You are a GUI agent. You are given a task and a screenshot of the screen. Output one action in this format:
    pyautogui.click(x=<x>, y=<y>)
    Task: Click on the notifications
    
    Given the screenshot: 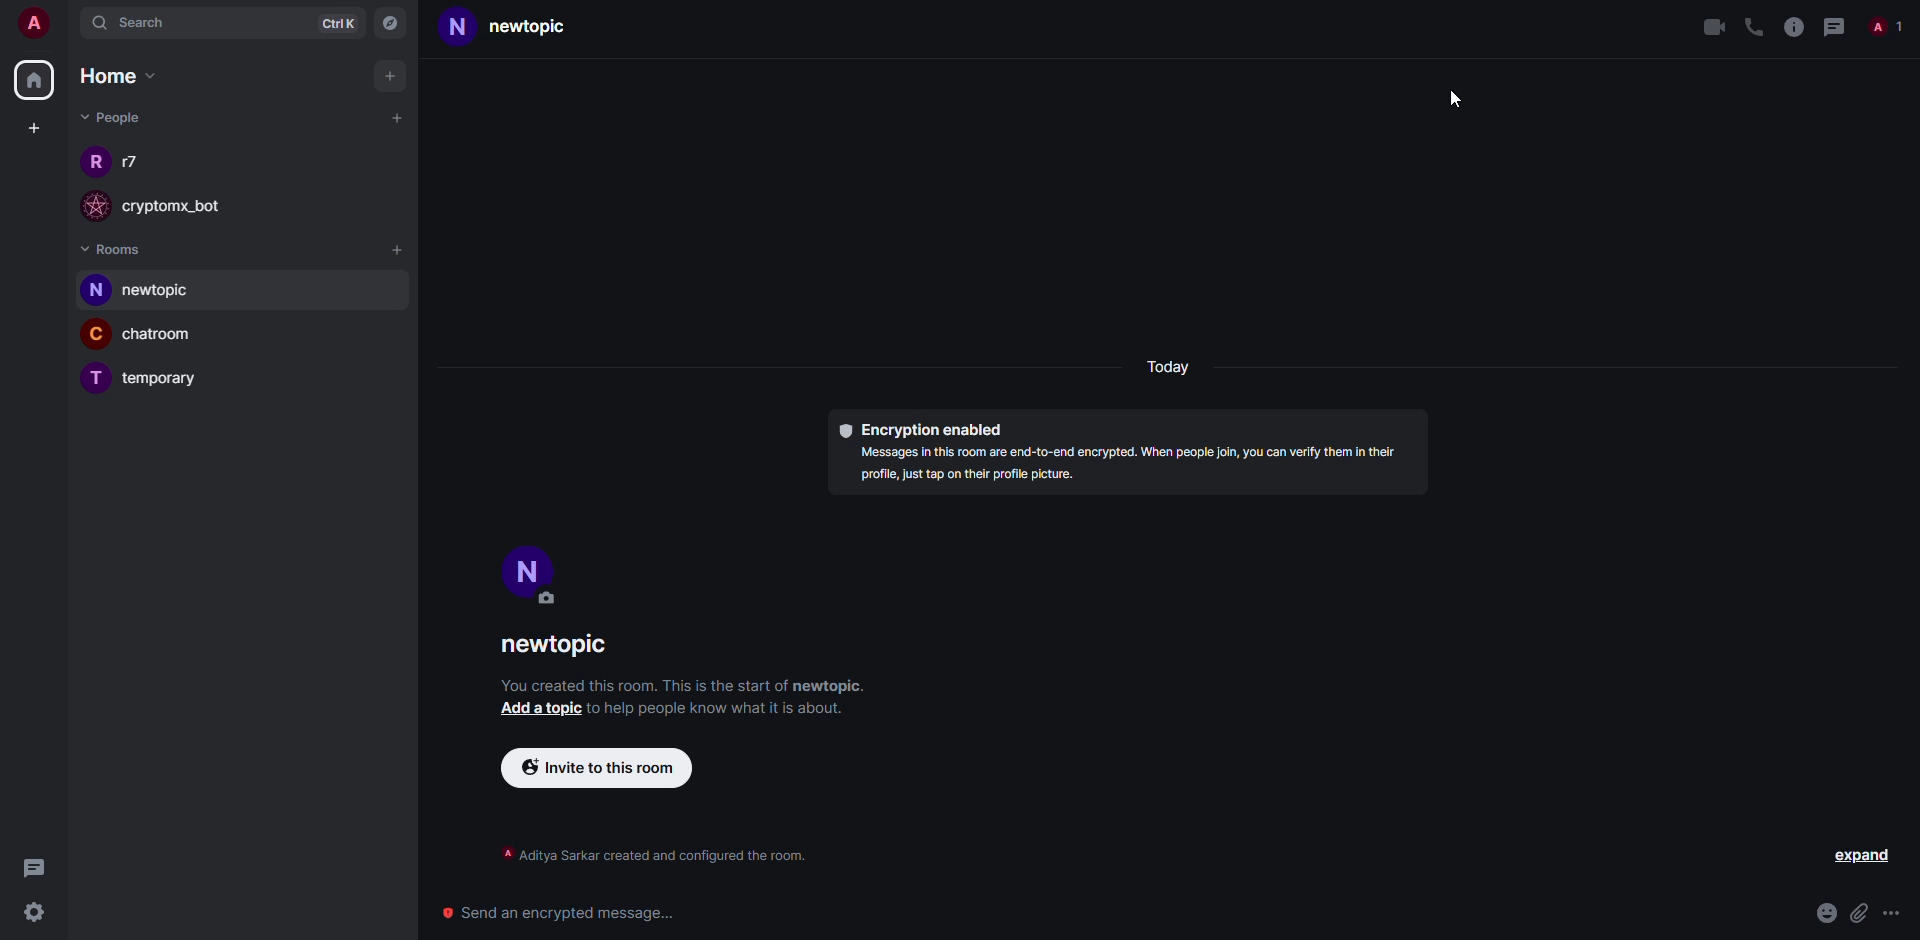 What is the action you would take?
    pyautogui.click(x=1888, y=28)
    